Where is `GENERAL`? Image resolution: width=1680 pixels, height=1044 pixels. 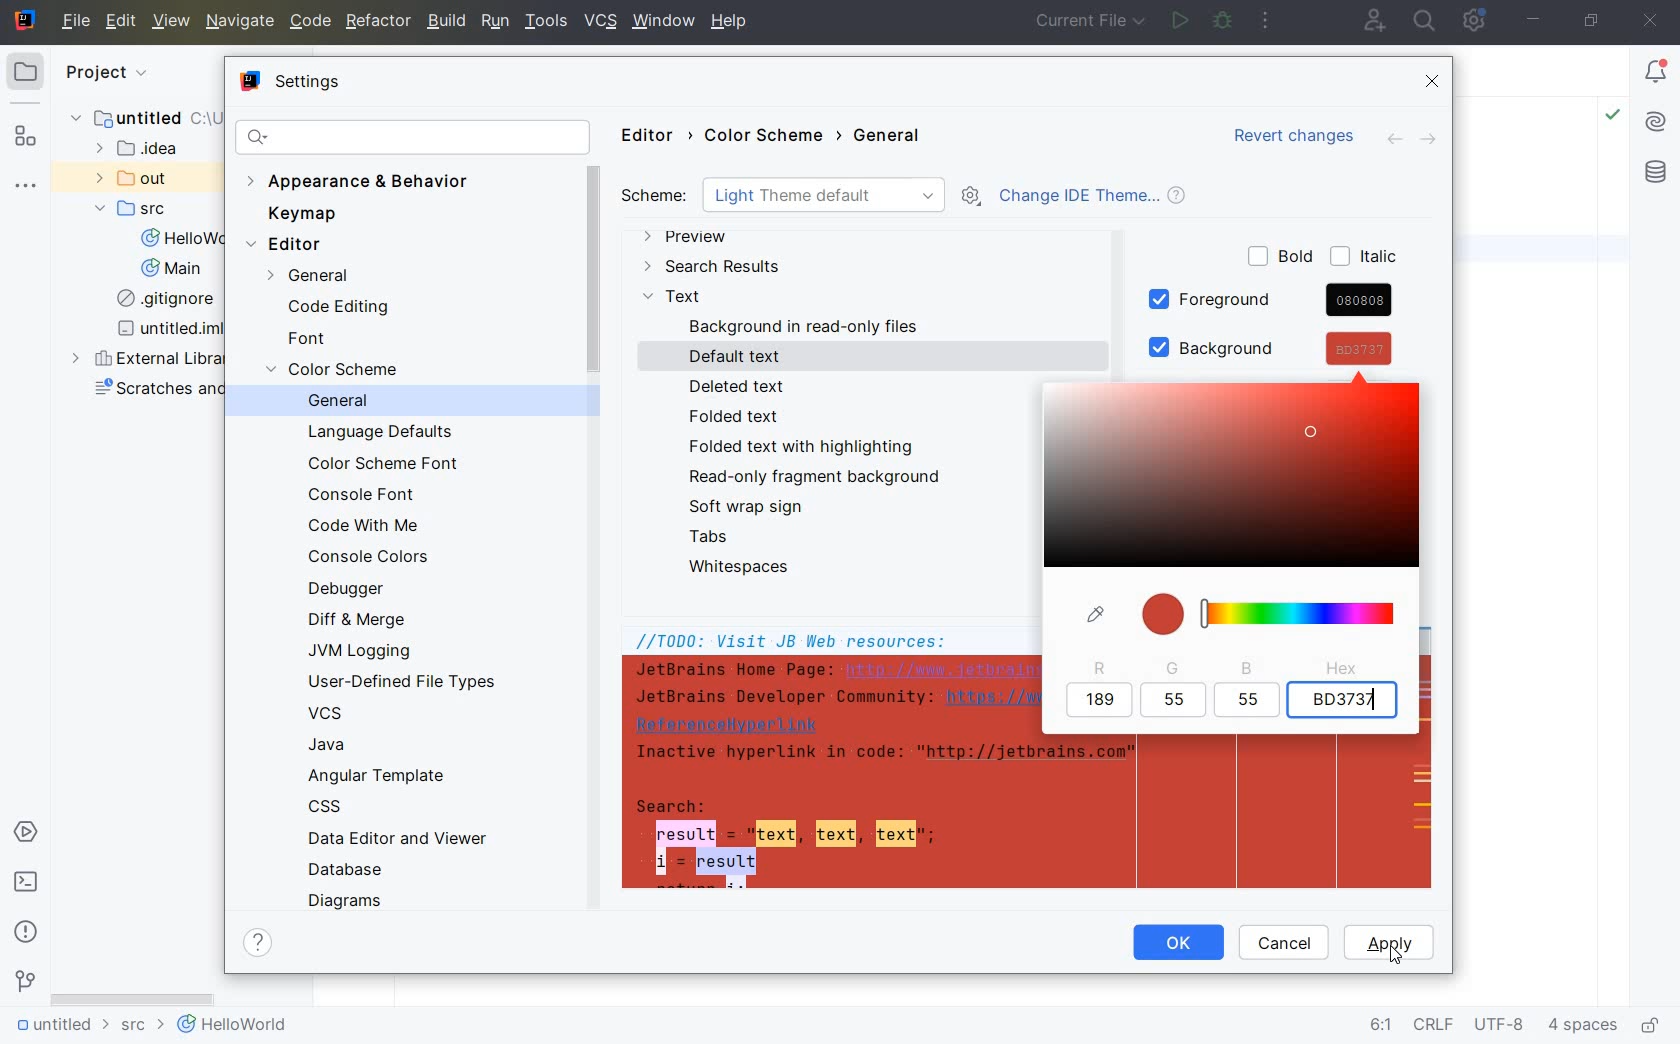 GENERAL is located at coordinates (351, 402).